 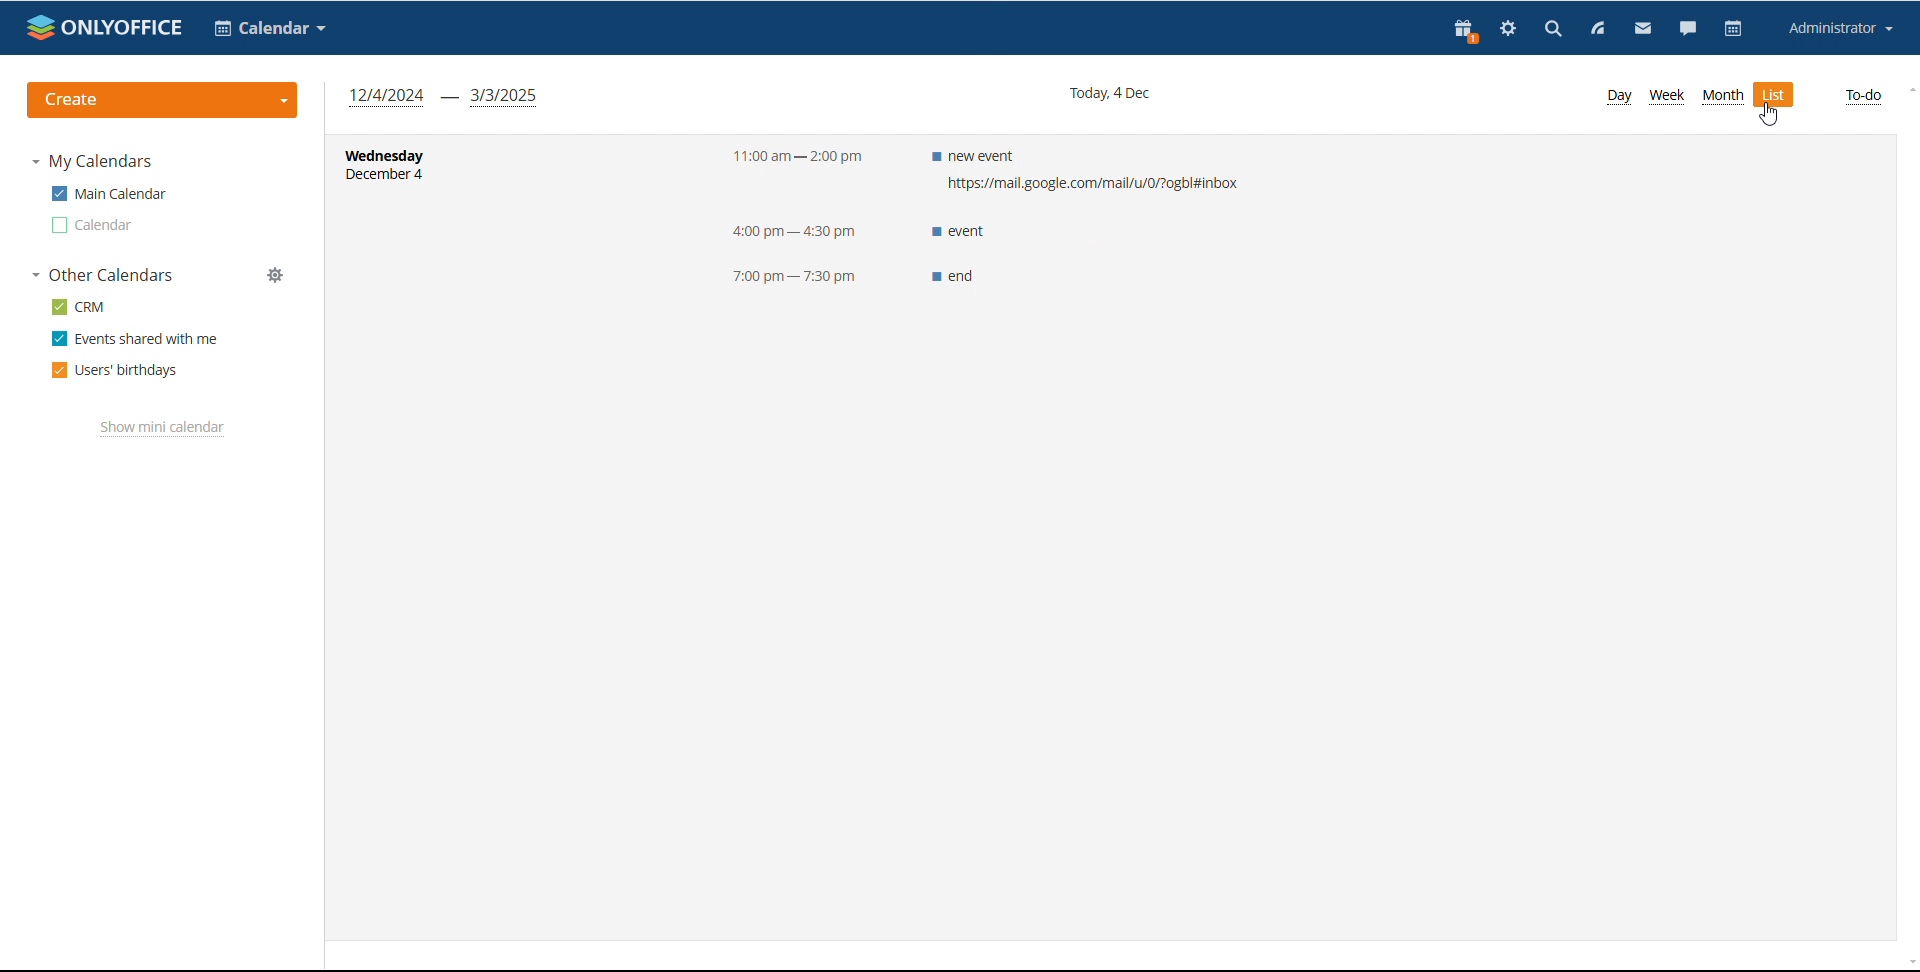 What do you see at coordinates (1836, 28) in the screenshot?
I see `account` at bounding box center [1836, 28].